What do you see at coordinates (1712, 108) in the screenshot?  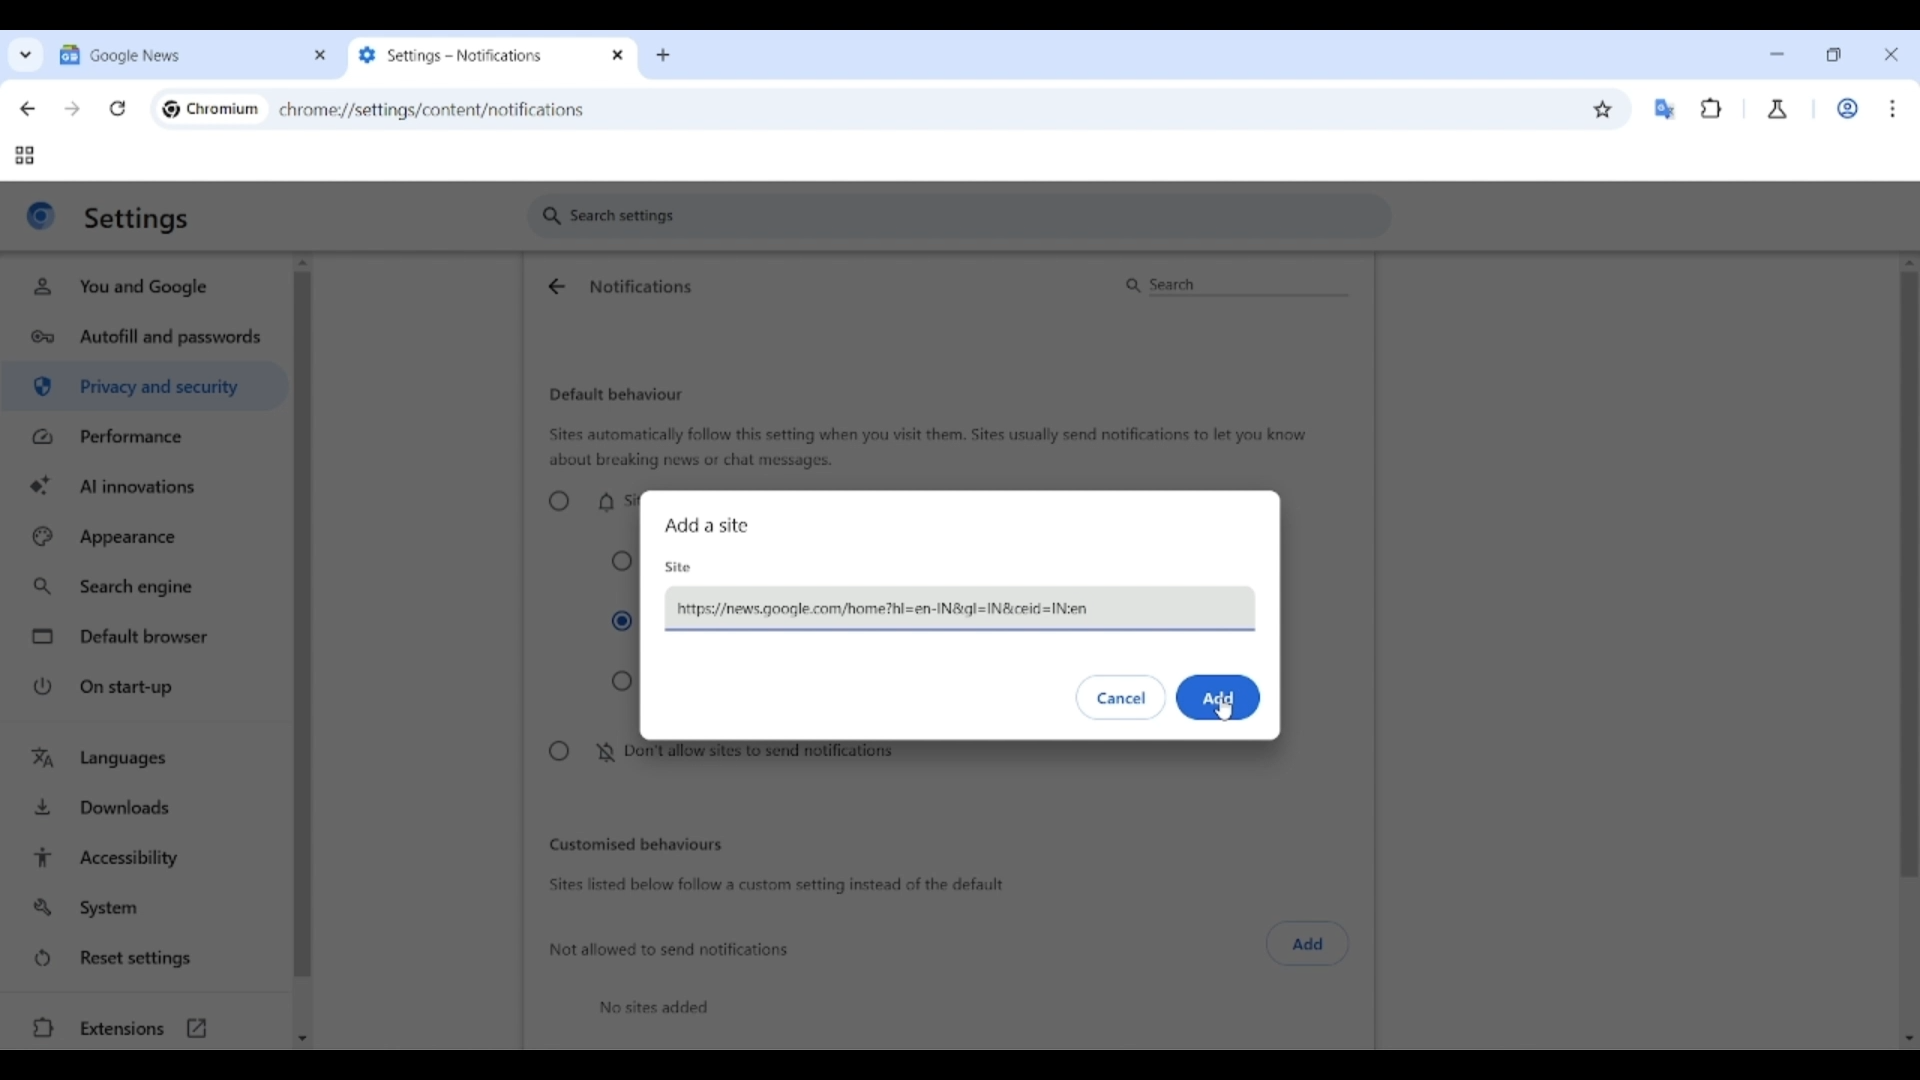 I see `Browser extensions` at bounding box center [1712, 108].